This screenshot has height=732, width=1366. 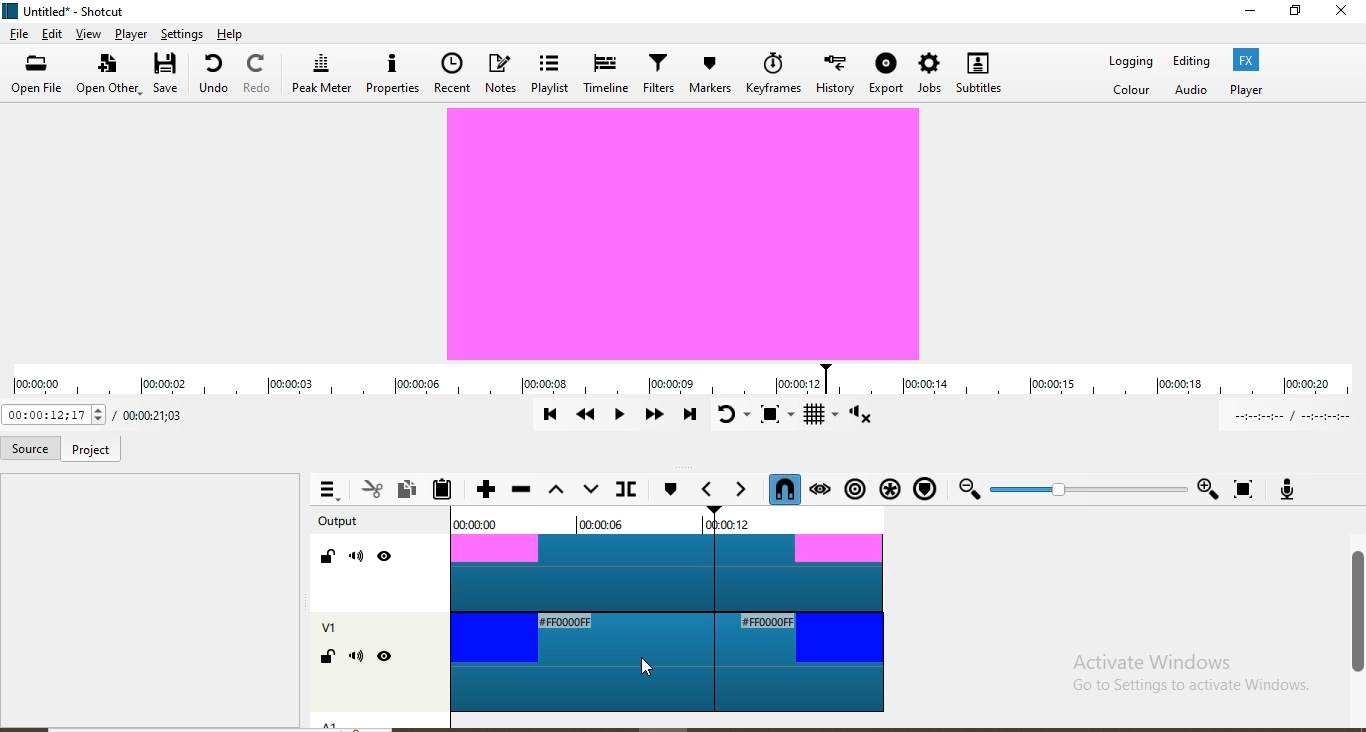 I want to click on History, so click(x=833, y=77).